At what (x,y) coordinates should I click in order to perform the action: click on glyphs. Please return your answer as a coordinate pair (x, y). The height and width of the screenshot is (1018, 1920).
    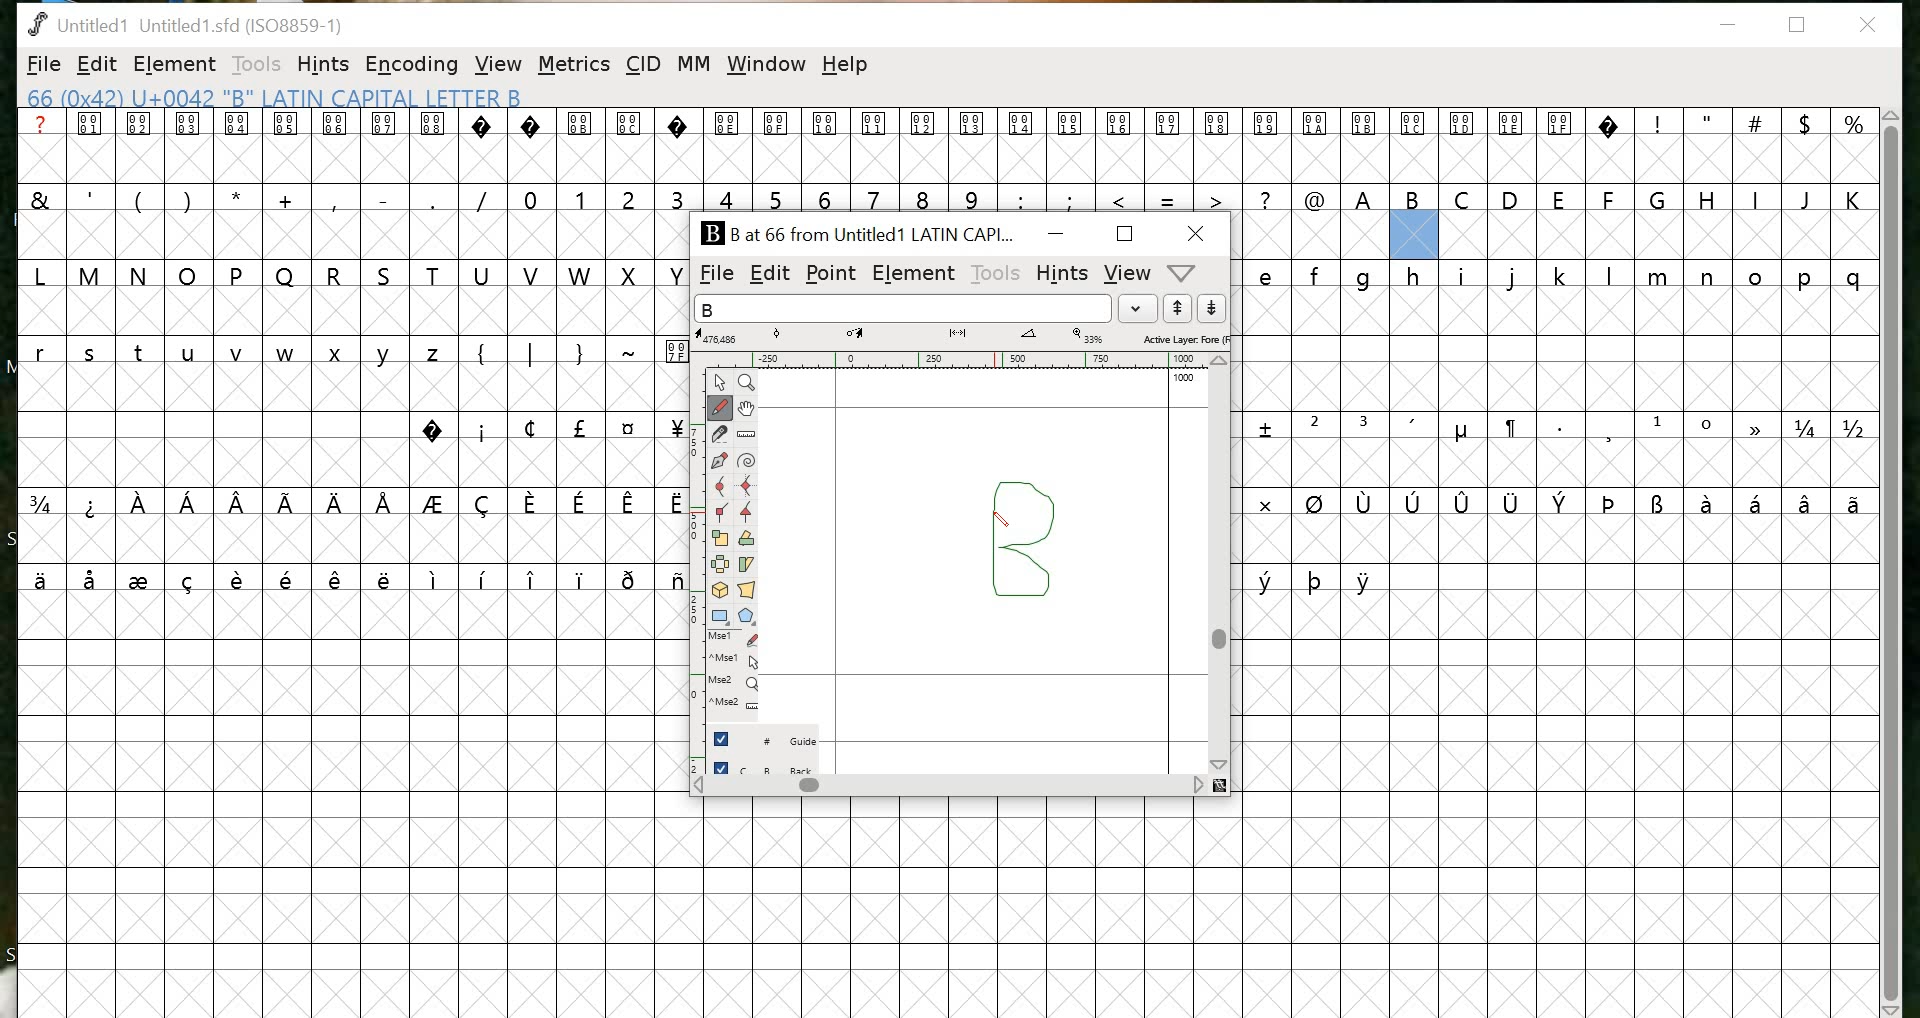
    Looking at the image, I should click on (340, 360).